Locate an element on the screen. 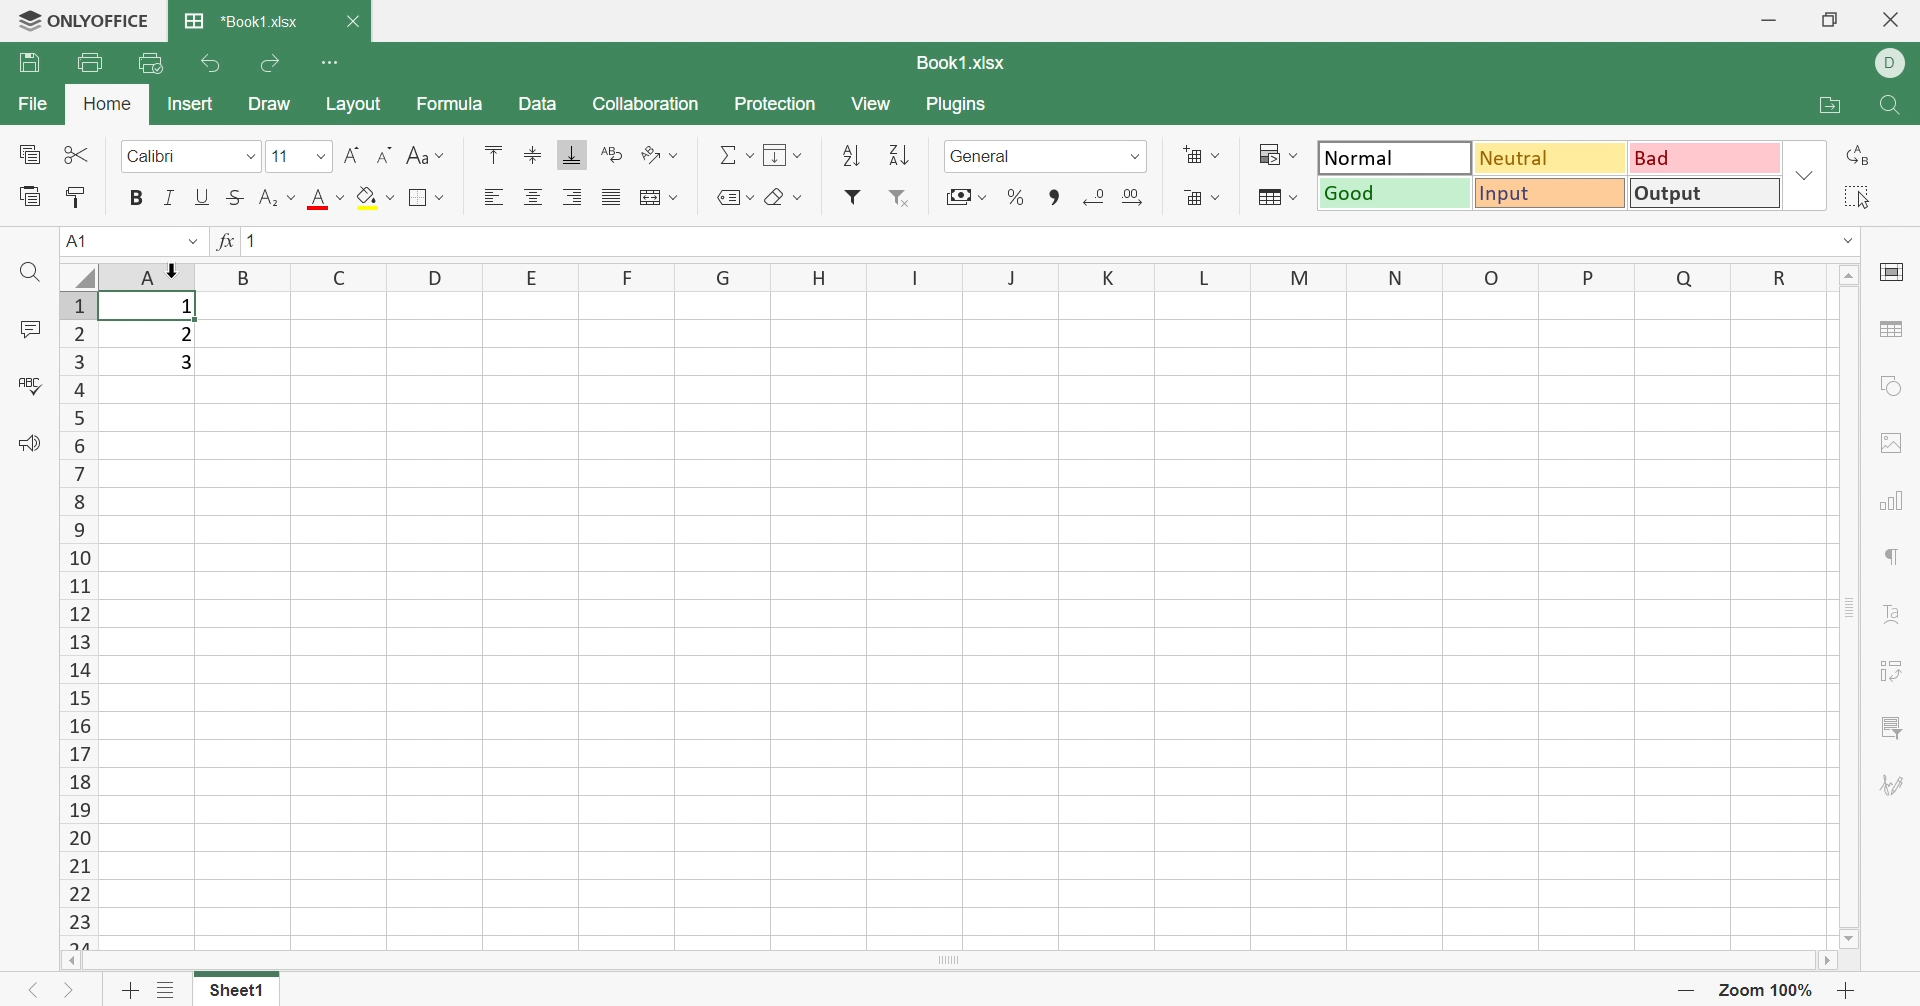 The image size is (1920, 1006). Format as table template is located at coordinates (1275, 197).